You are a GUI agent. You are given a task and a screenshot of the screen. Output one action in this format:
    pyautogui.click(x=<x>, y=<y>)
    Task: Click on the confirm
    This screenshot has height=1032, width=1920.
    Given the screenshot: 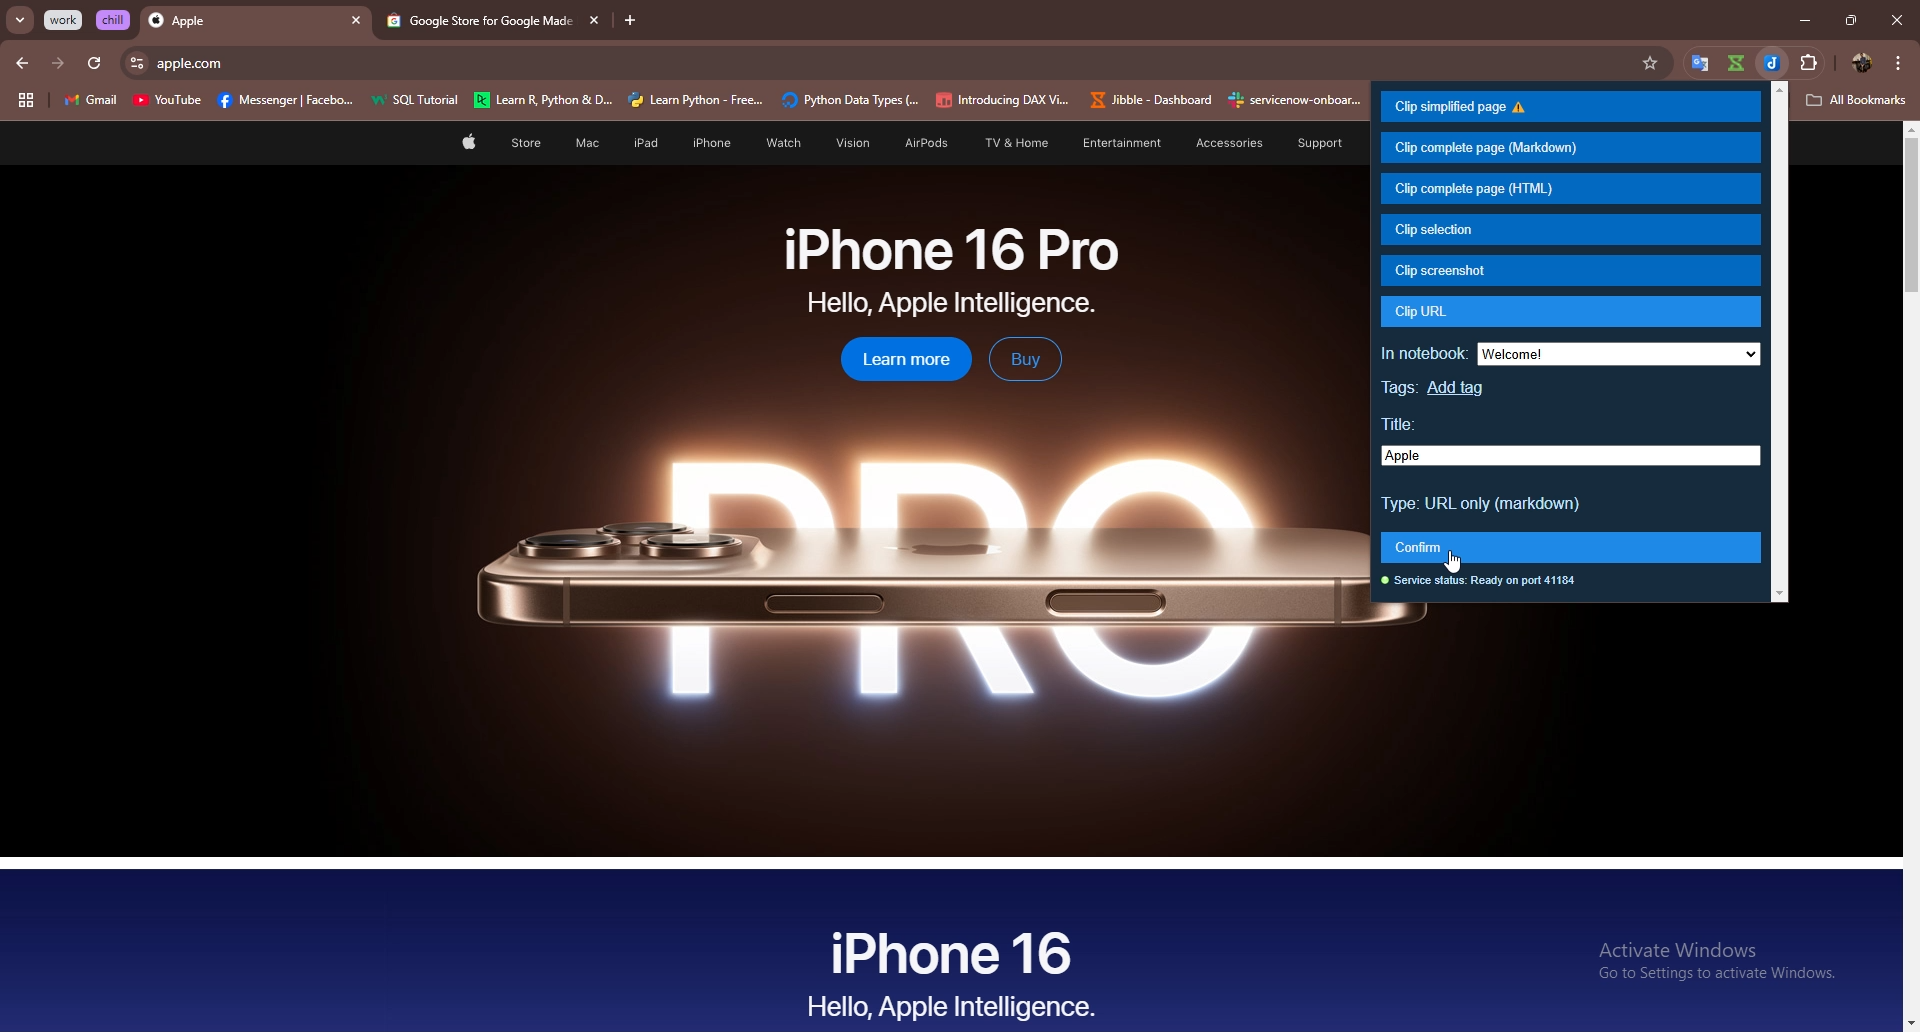 What is the action you would take?
    pyautogui.click(x=1572, y=547)
    